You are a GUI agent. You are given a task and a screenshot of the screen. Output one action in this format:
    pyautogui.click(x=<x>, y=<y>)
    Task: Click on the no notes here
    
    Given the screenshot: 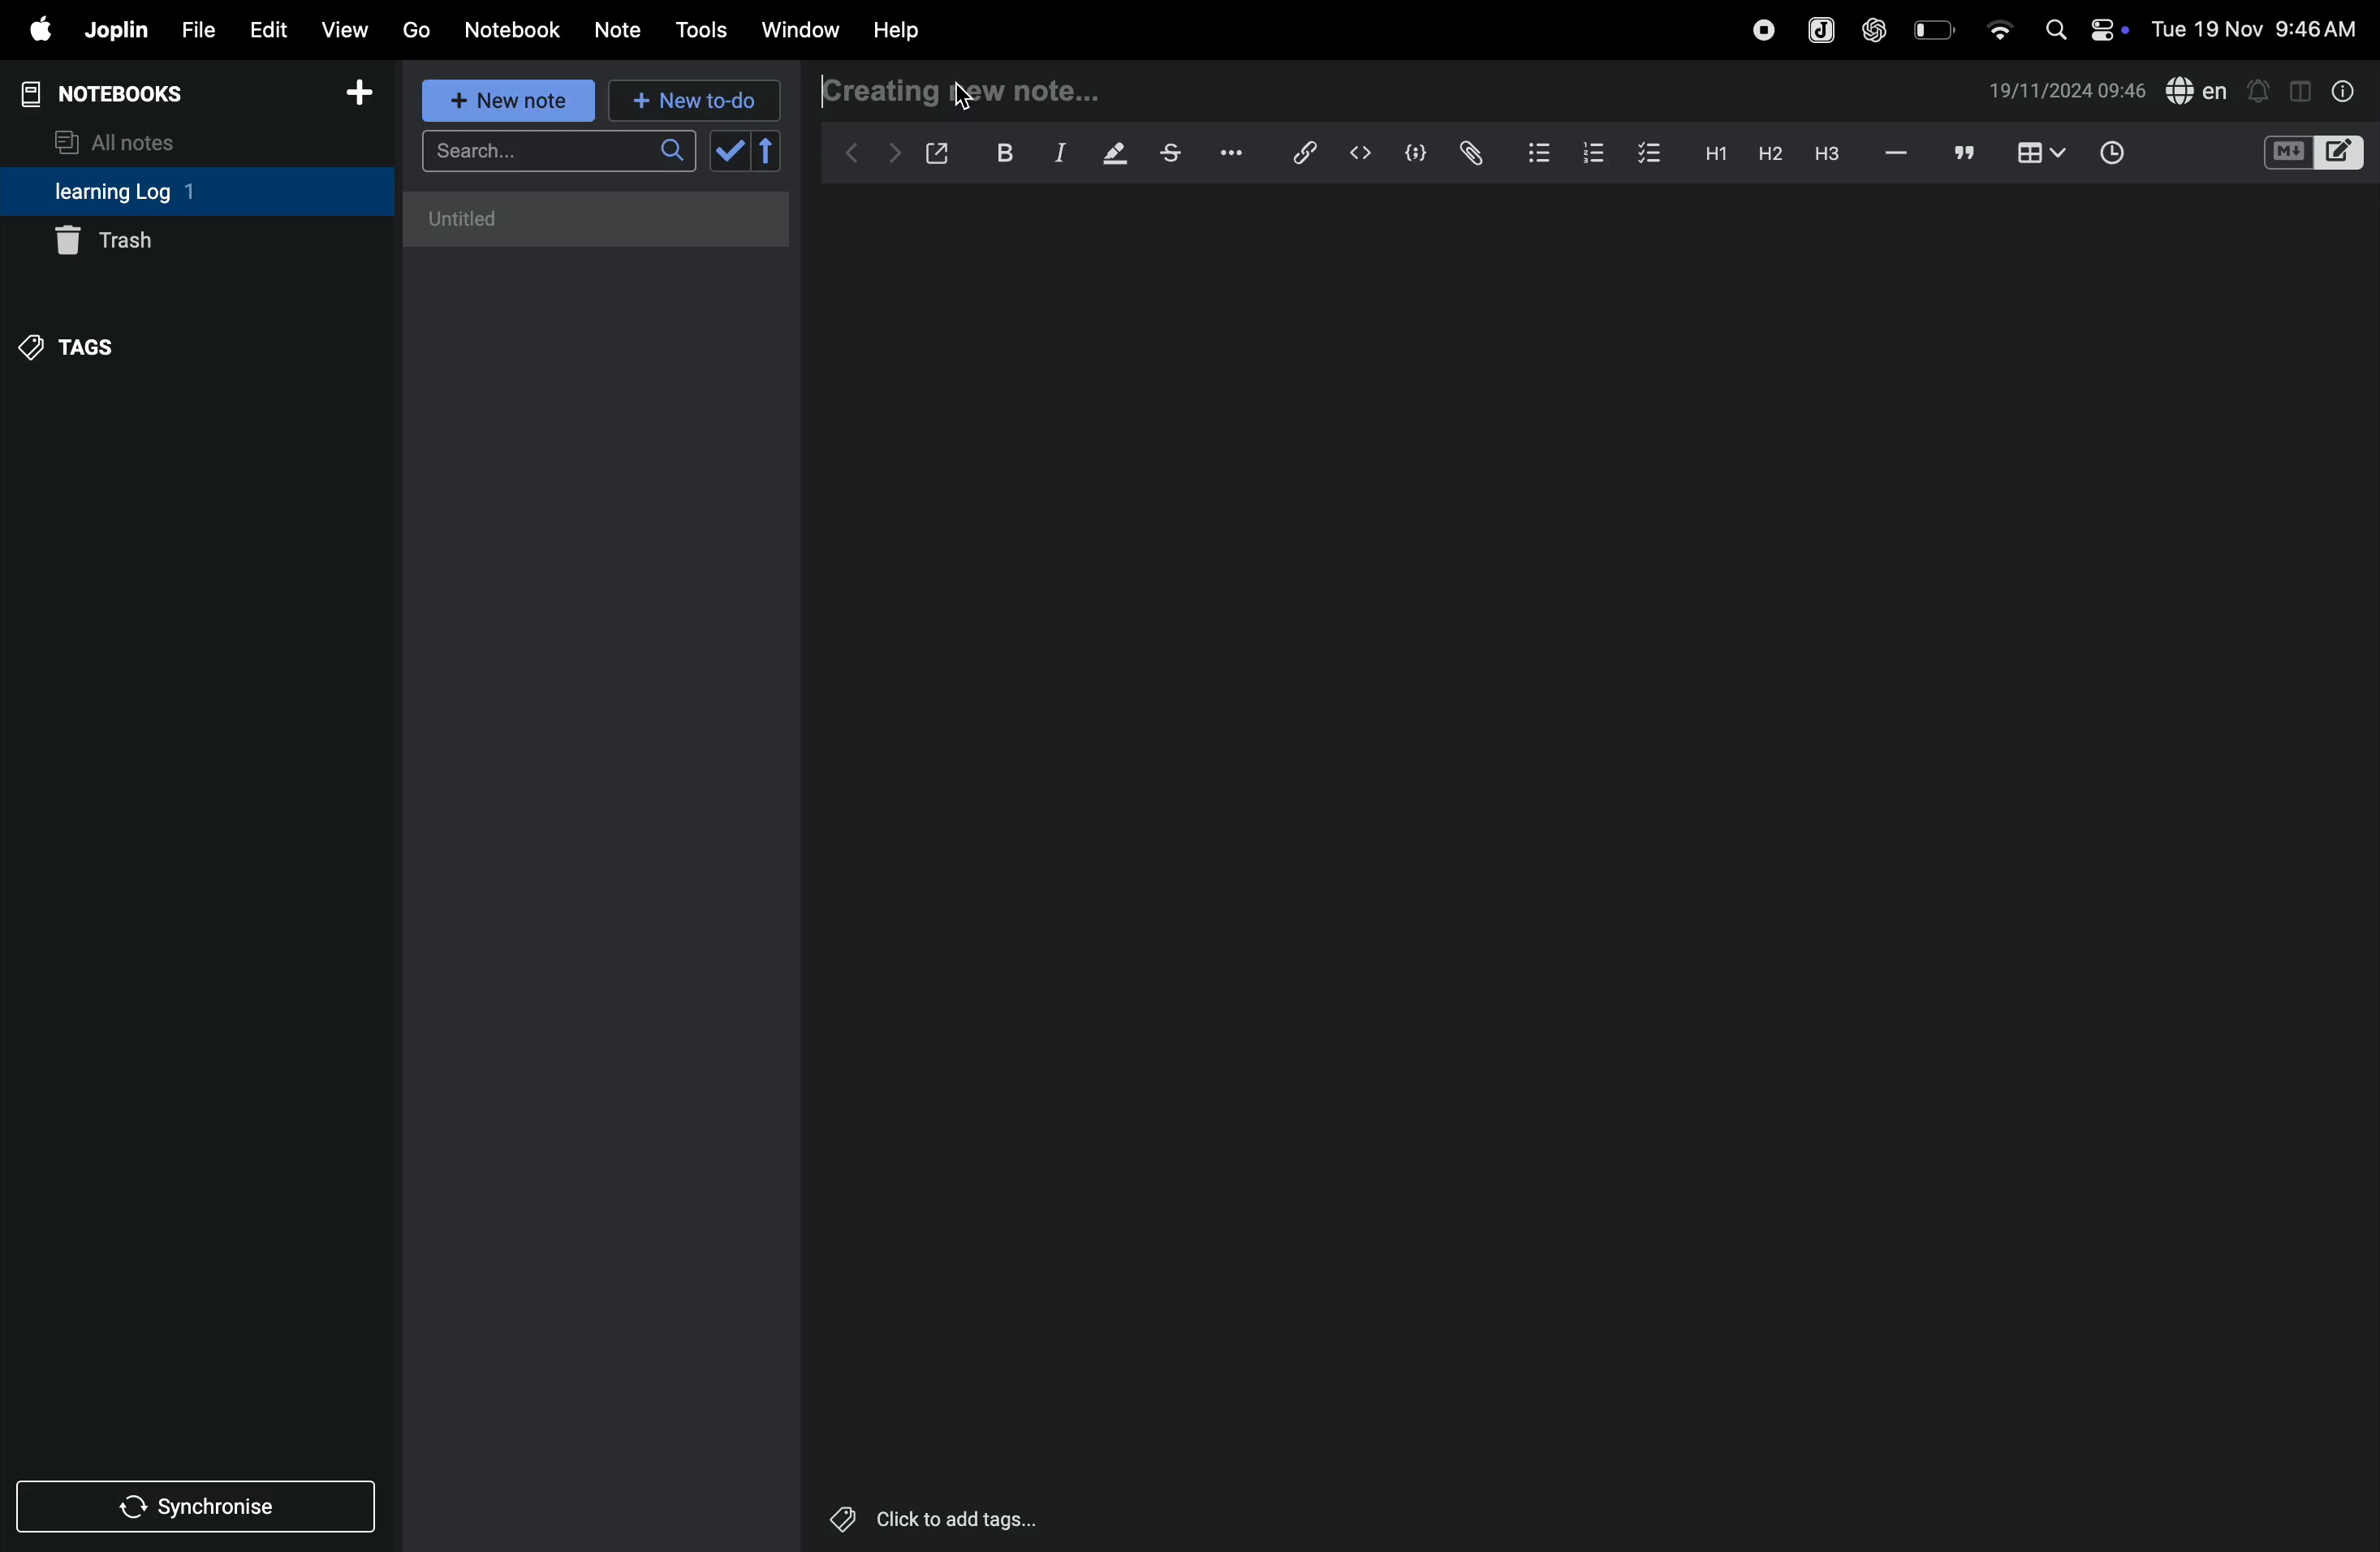 What is the action you would take?
    pyautogui.click(x=589, y=226)
    